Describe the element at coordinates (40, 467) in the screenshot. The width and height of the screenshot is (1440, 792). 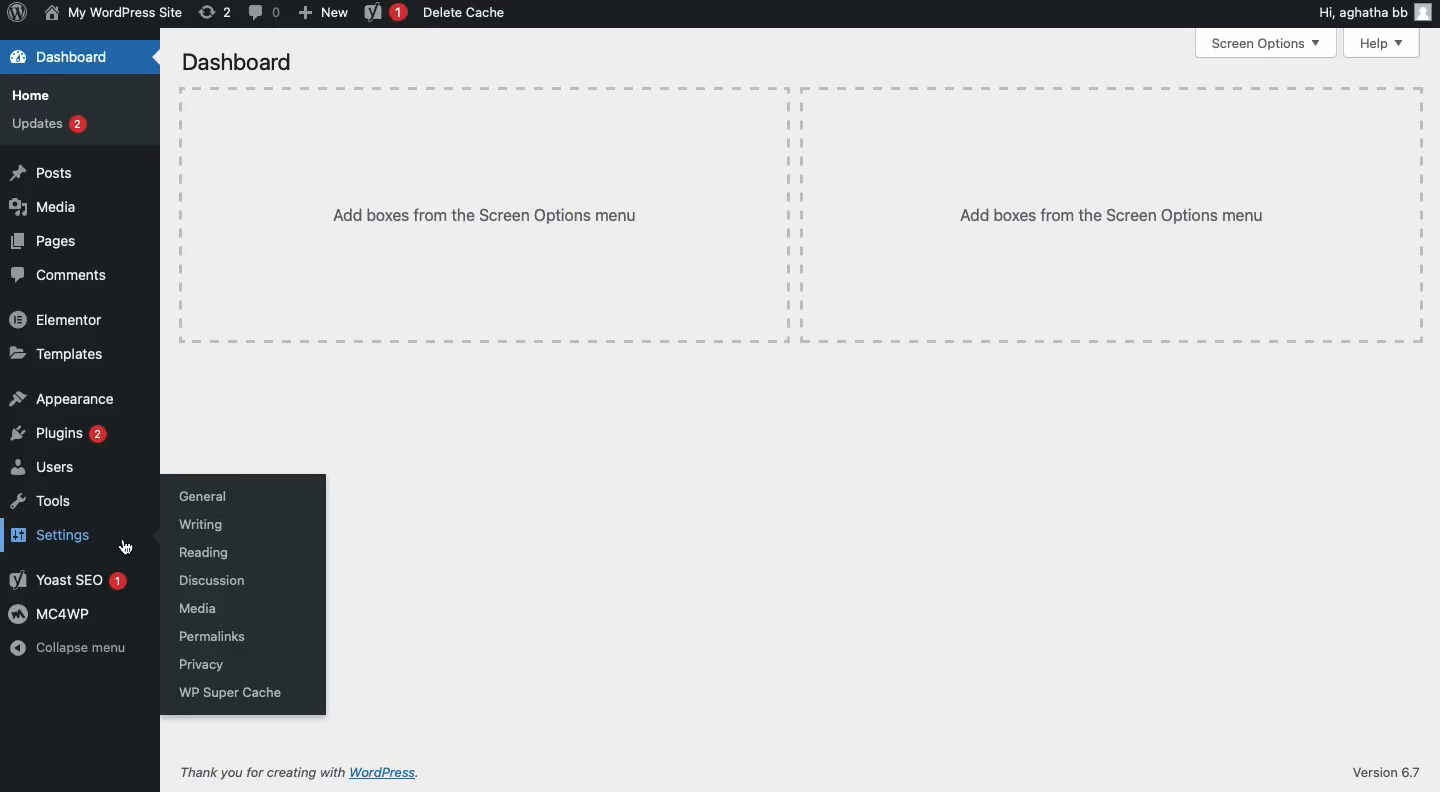
I see `Users` at that location.